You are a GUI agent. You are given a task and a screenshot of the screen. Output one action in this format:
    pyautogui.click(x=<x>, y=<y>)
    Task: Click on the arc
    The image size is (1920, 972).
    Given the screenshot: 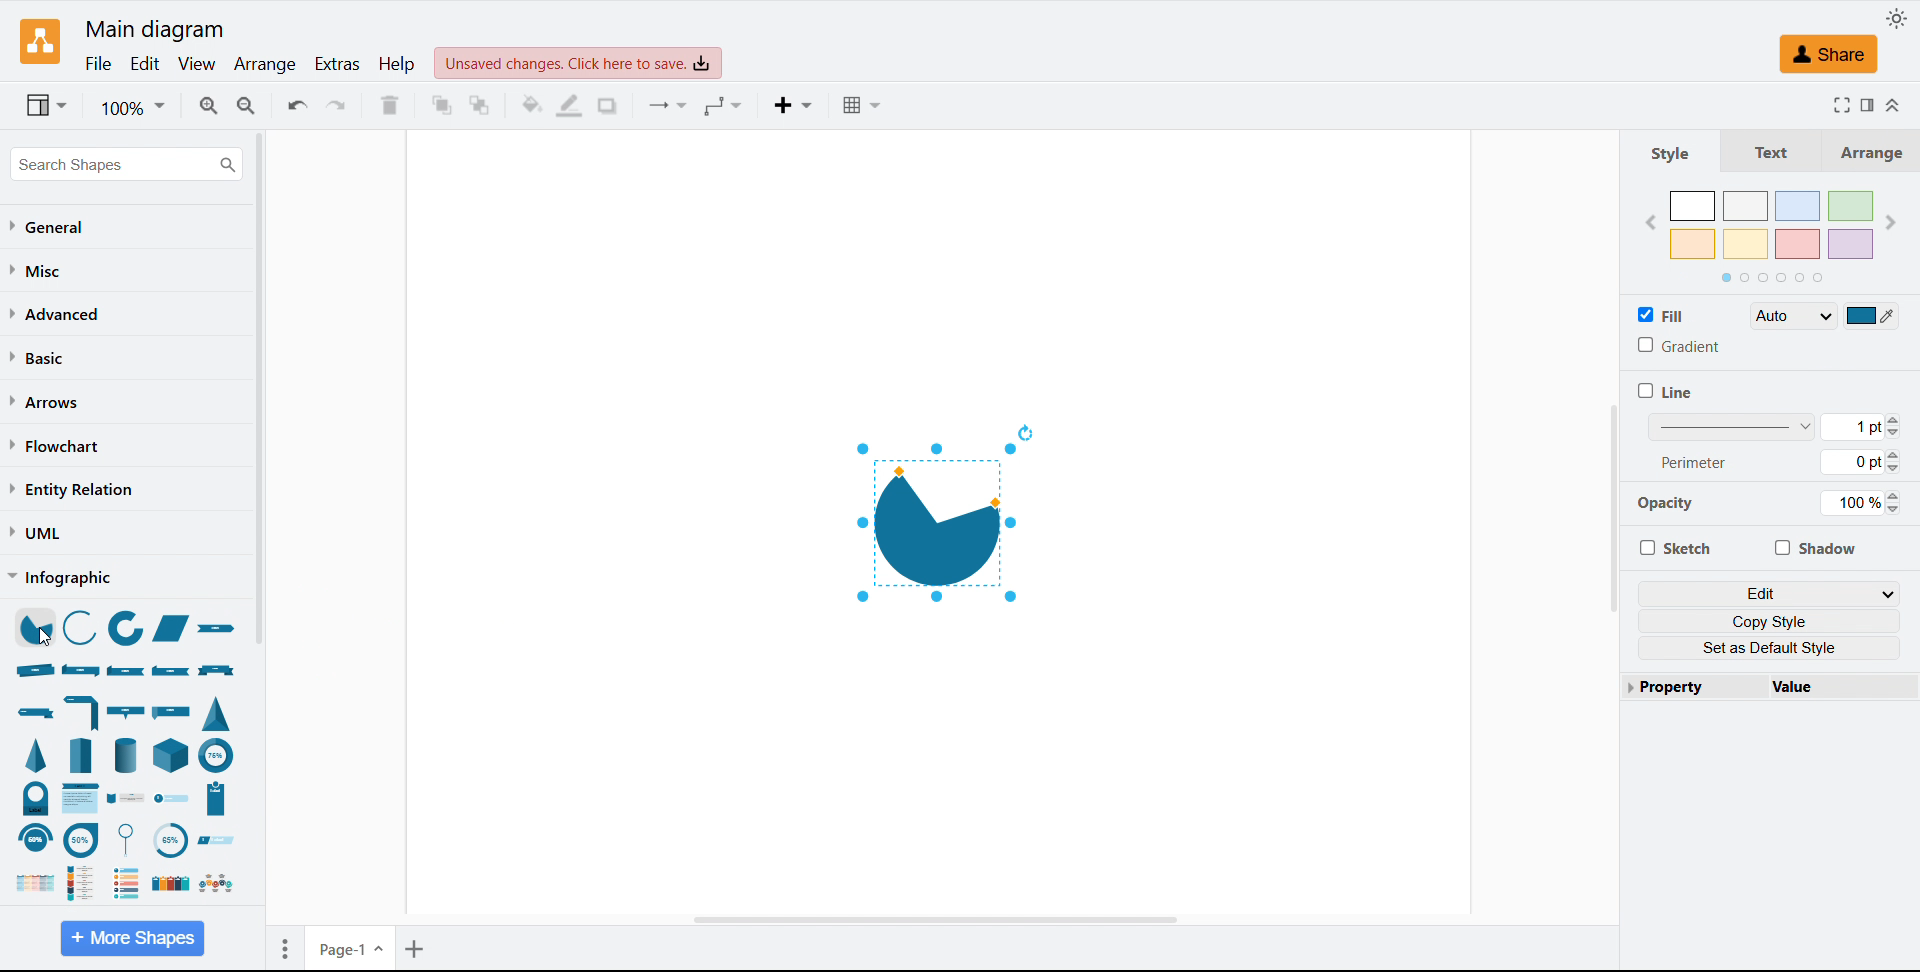 What is the action you would take?
    pyautogui.click(x=81, y=627)
    